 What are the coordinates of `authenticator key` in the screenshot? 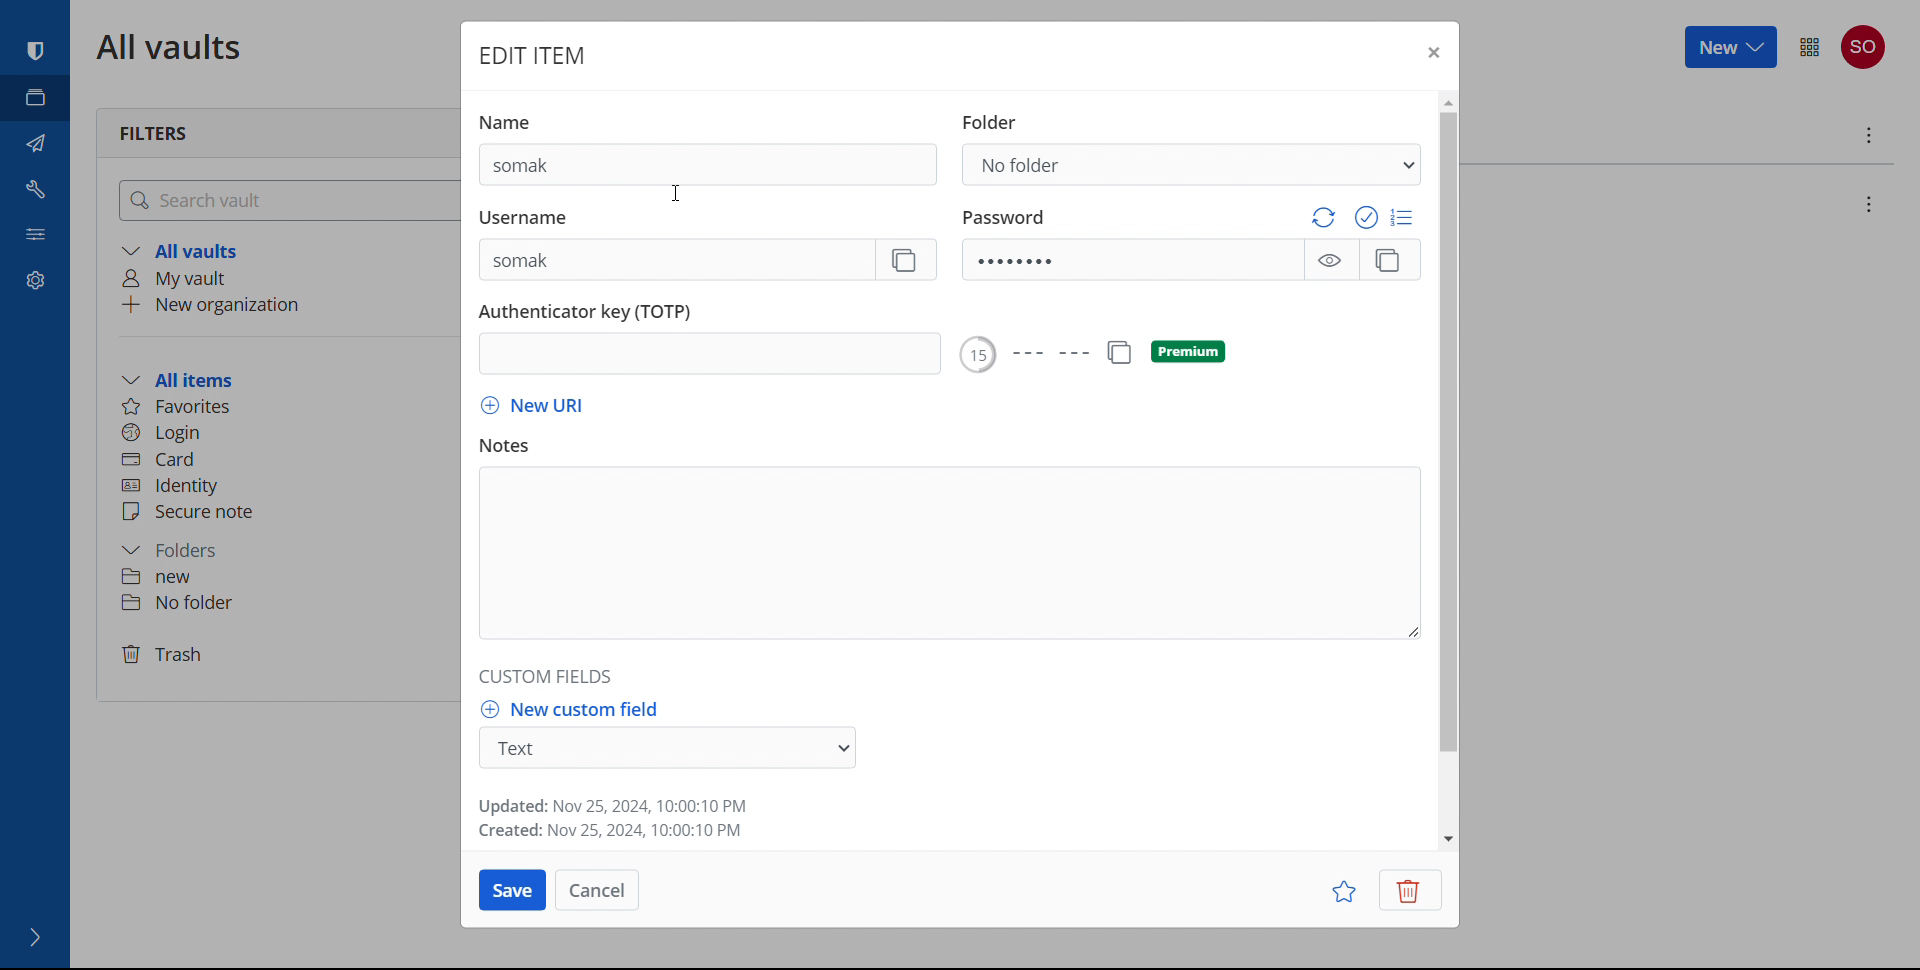 It's located at (711, 355).